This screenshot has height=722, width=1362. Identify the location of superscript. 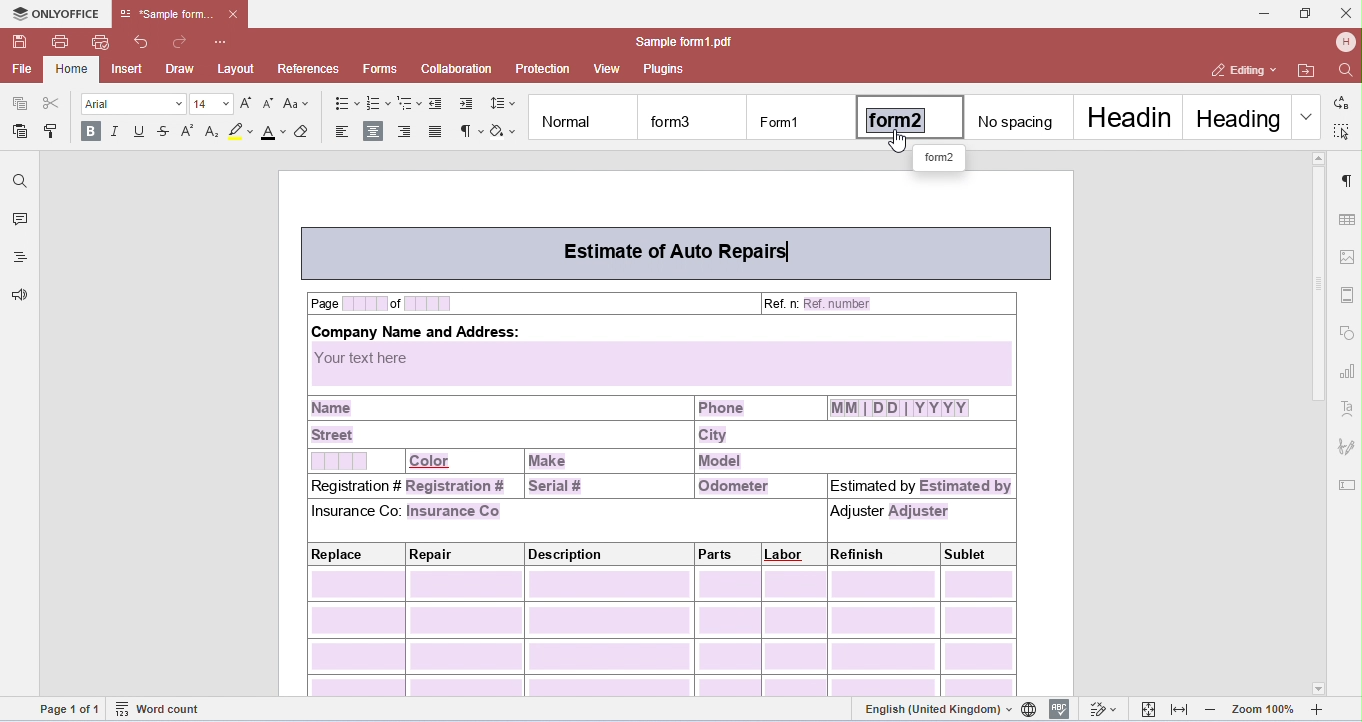
(191, 132).